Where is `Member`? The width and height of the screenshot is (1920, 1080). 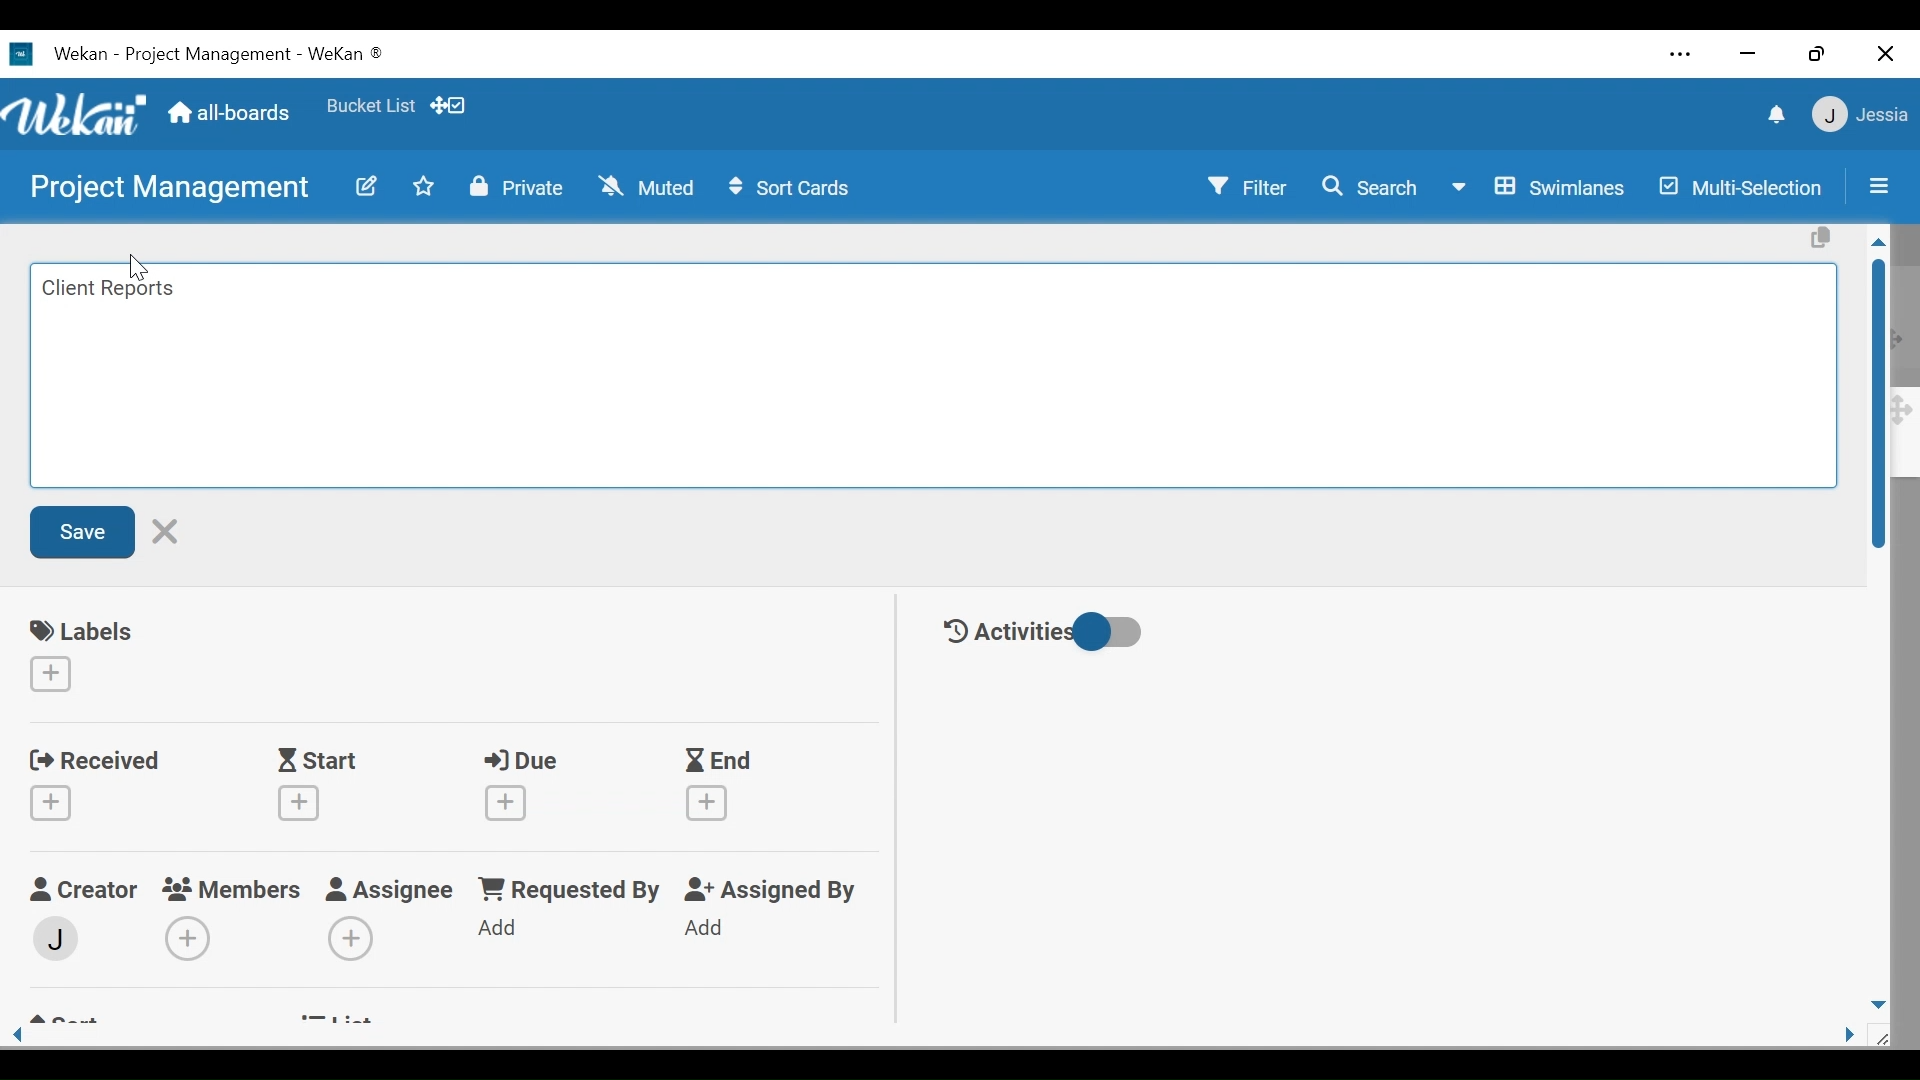 Member is located at coordinates (58, 938).